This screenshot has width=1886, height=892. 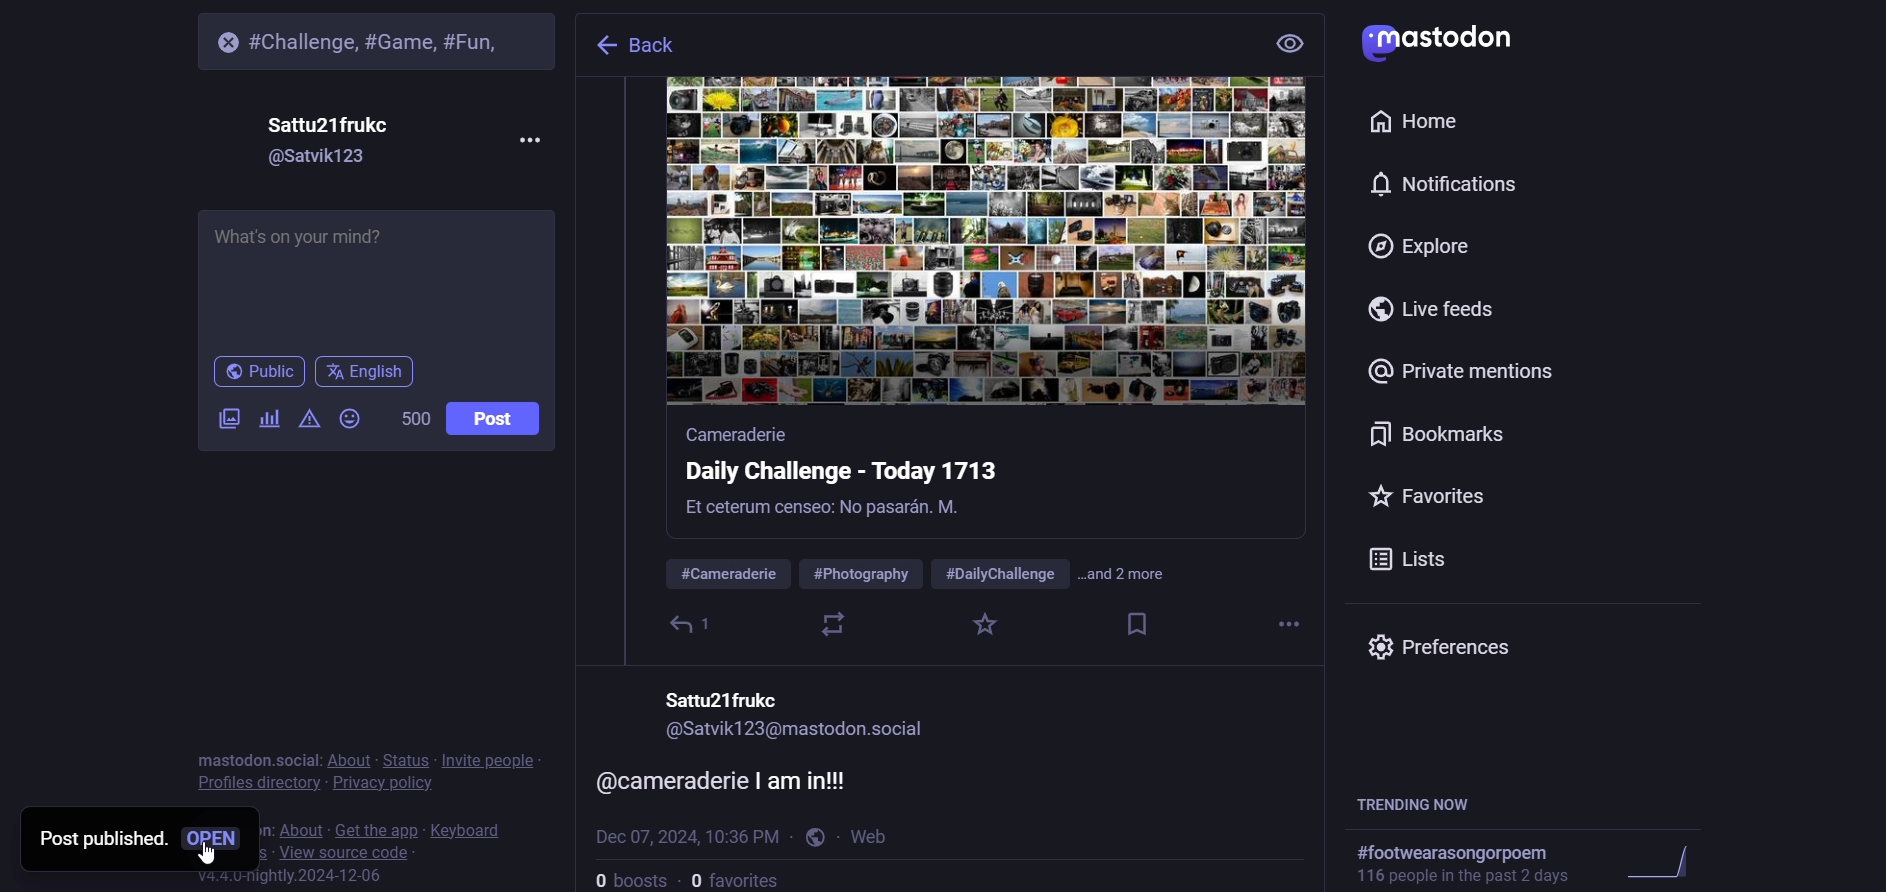 What do you see at coordinates (413, 419) in the screenshot?
I see `word limit` at bounding box center [413, 419].